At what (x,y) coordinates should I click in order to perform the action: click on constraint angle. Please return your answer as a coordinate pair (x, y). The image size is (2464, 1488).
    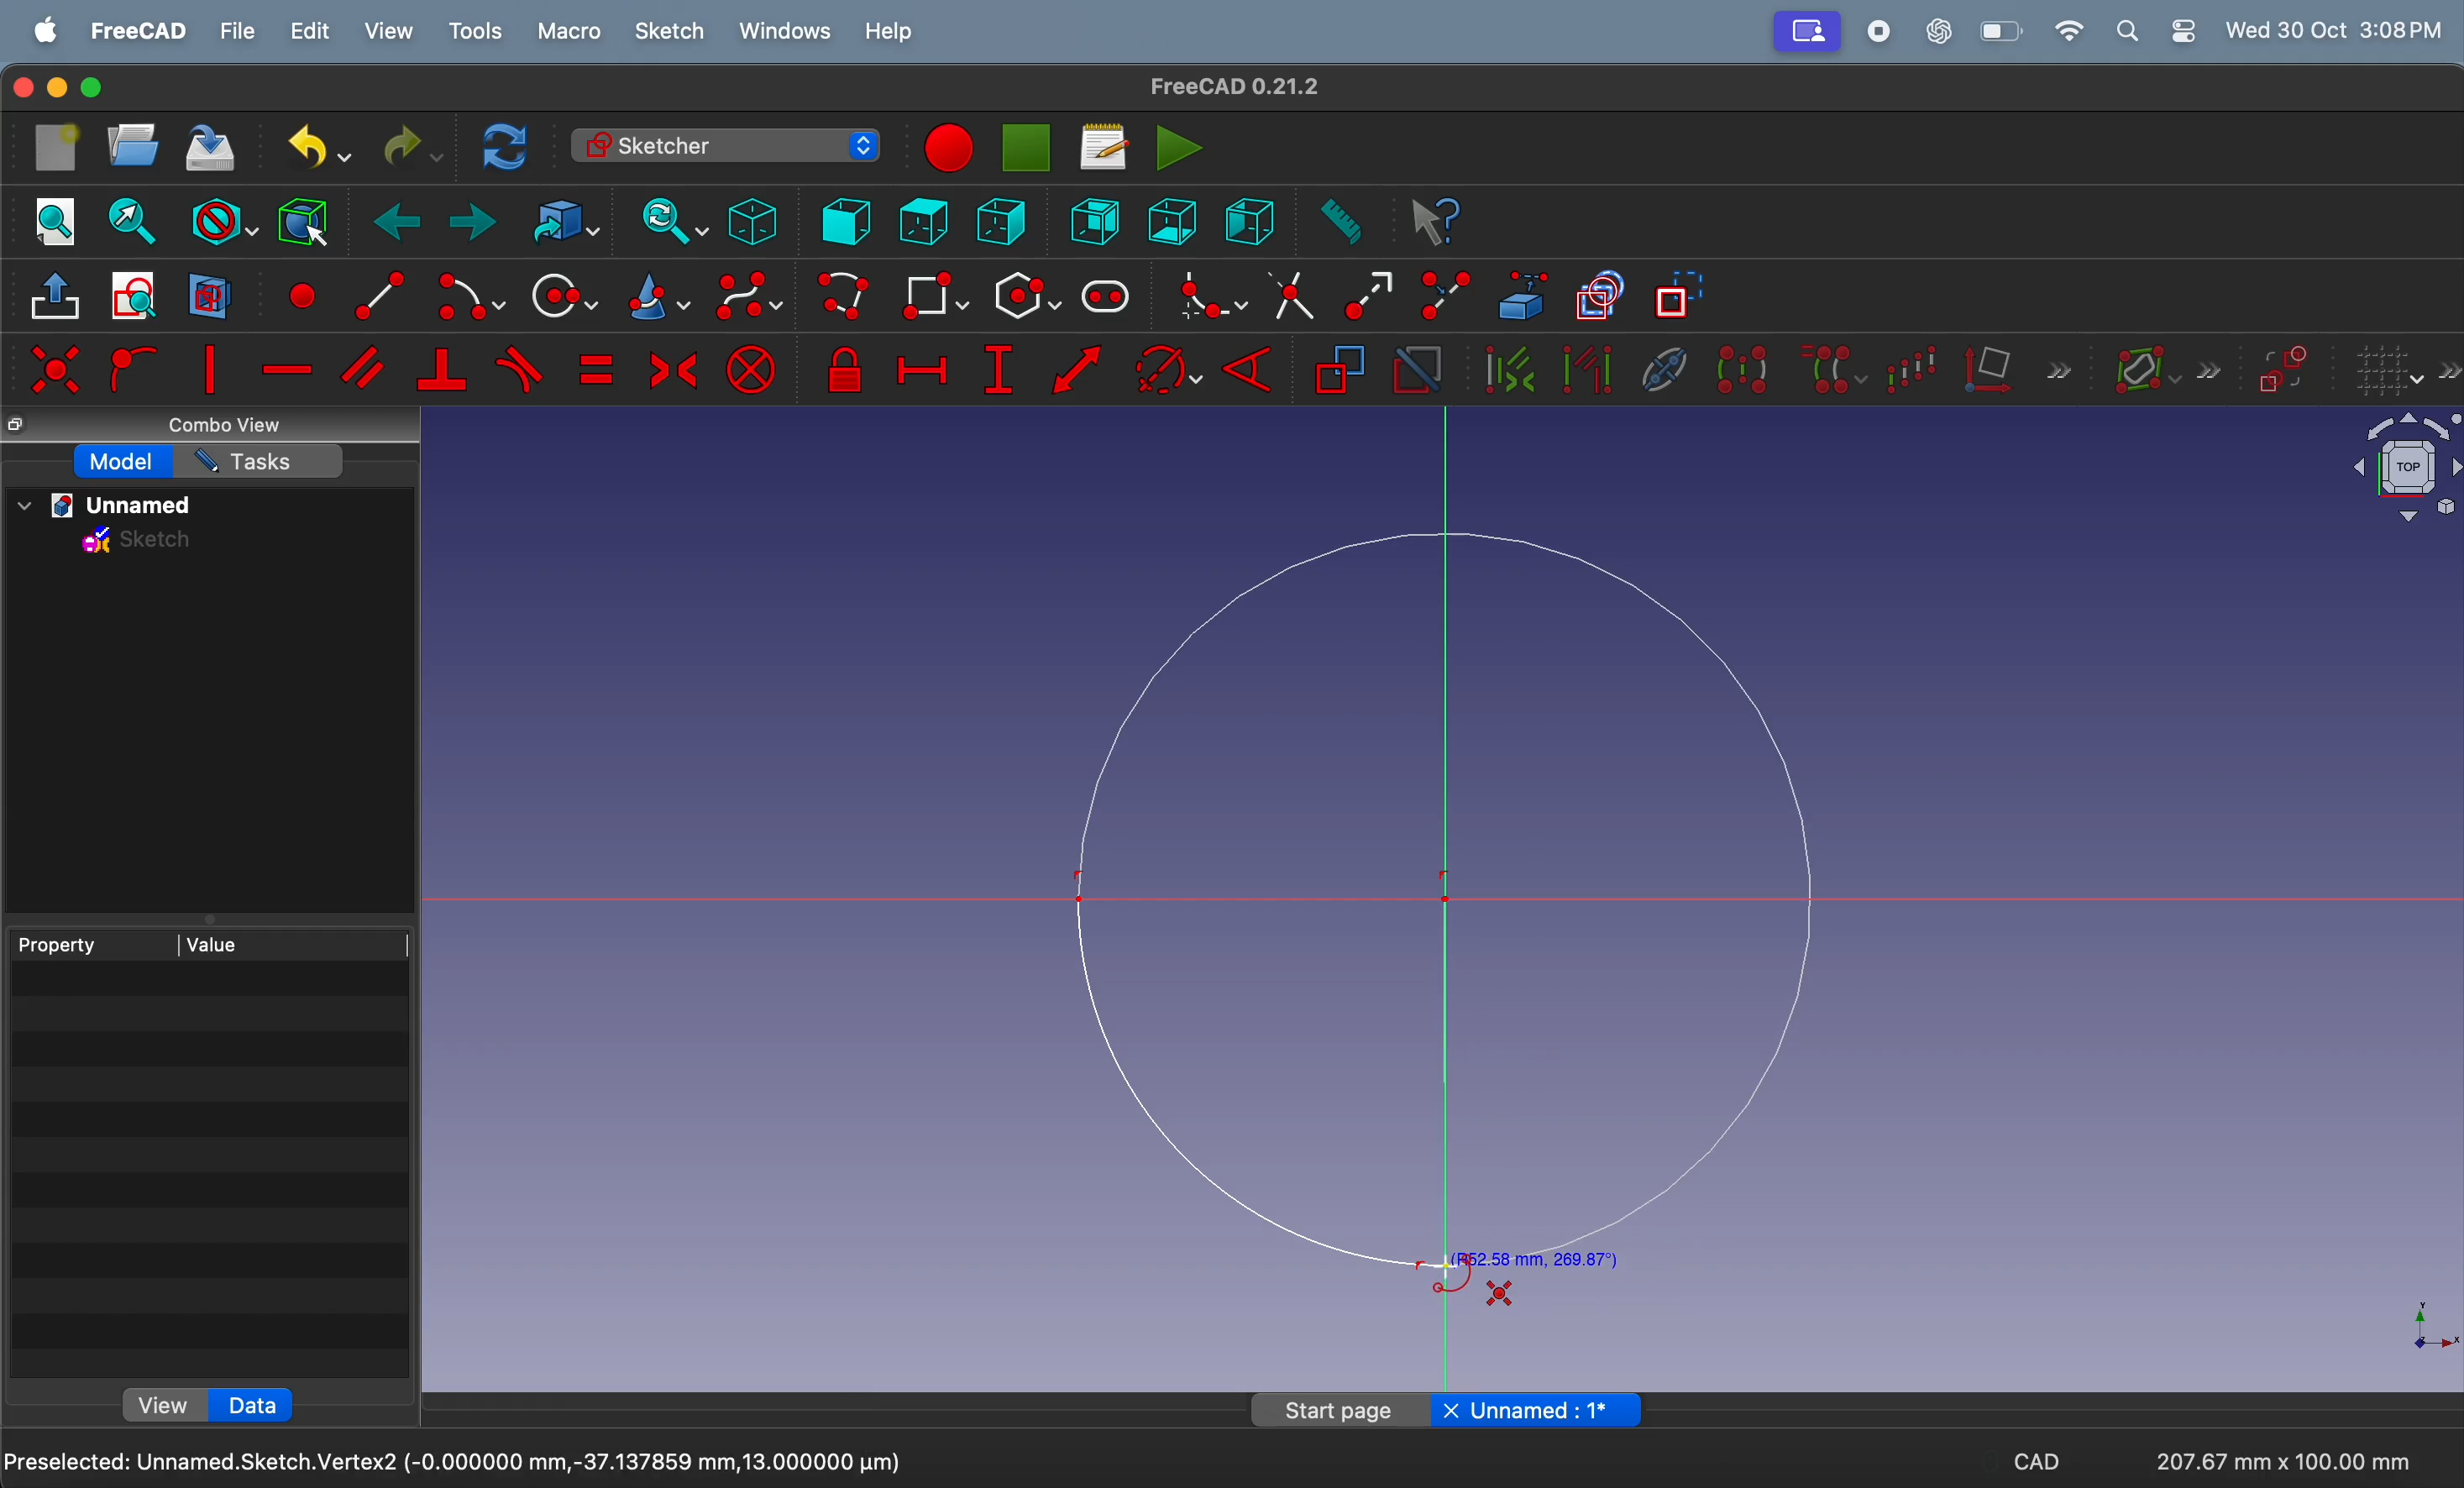
    Looking at the image, I should click on (1257, 366).